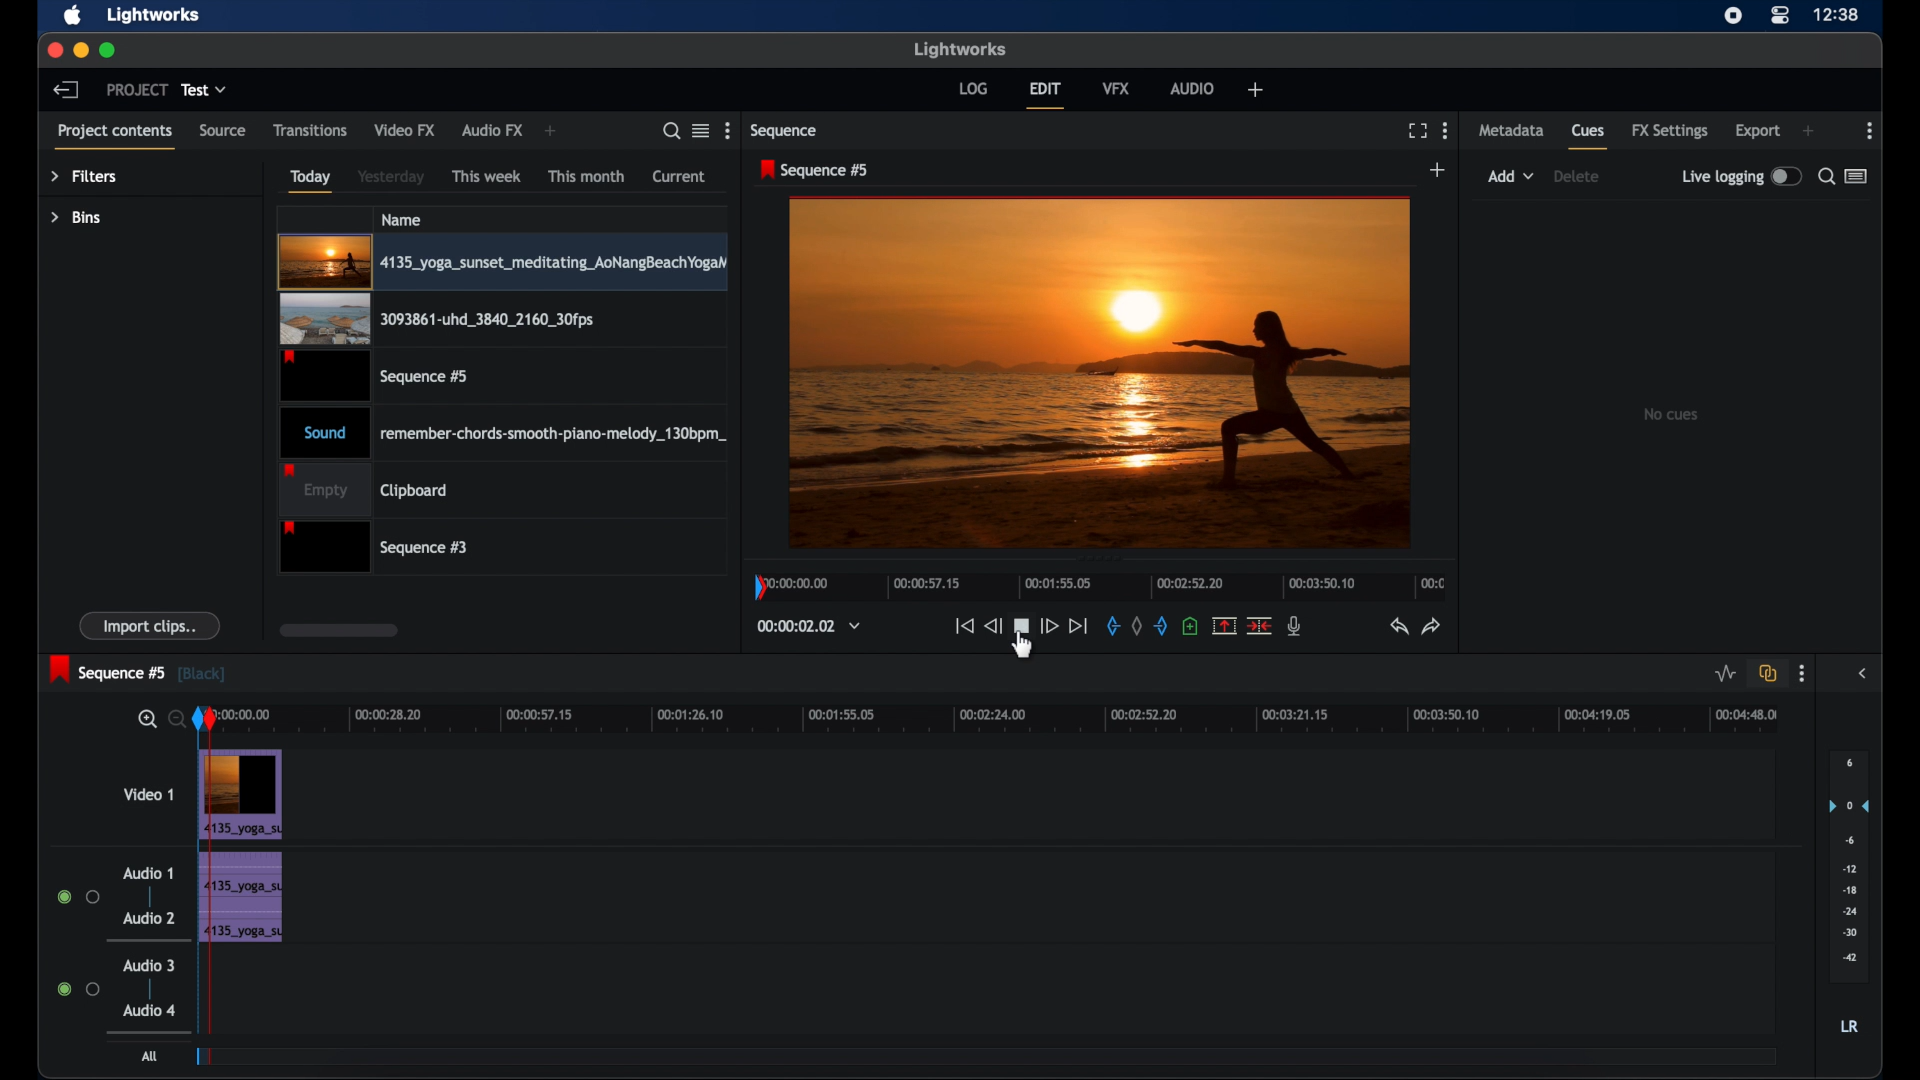 The height and width of the screenshot is (1080, 1920). Describe the element at coordinates (670, 131) in the screenshot. I see `search` at that location.